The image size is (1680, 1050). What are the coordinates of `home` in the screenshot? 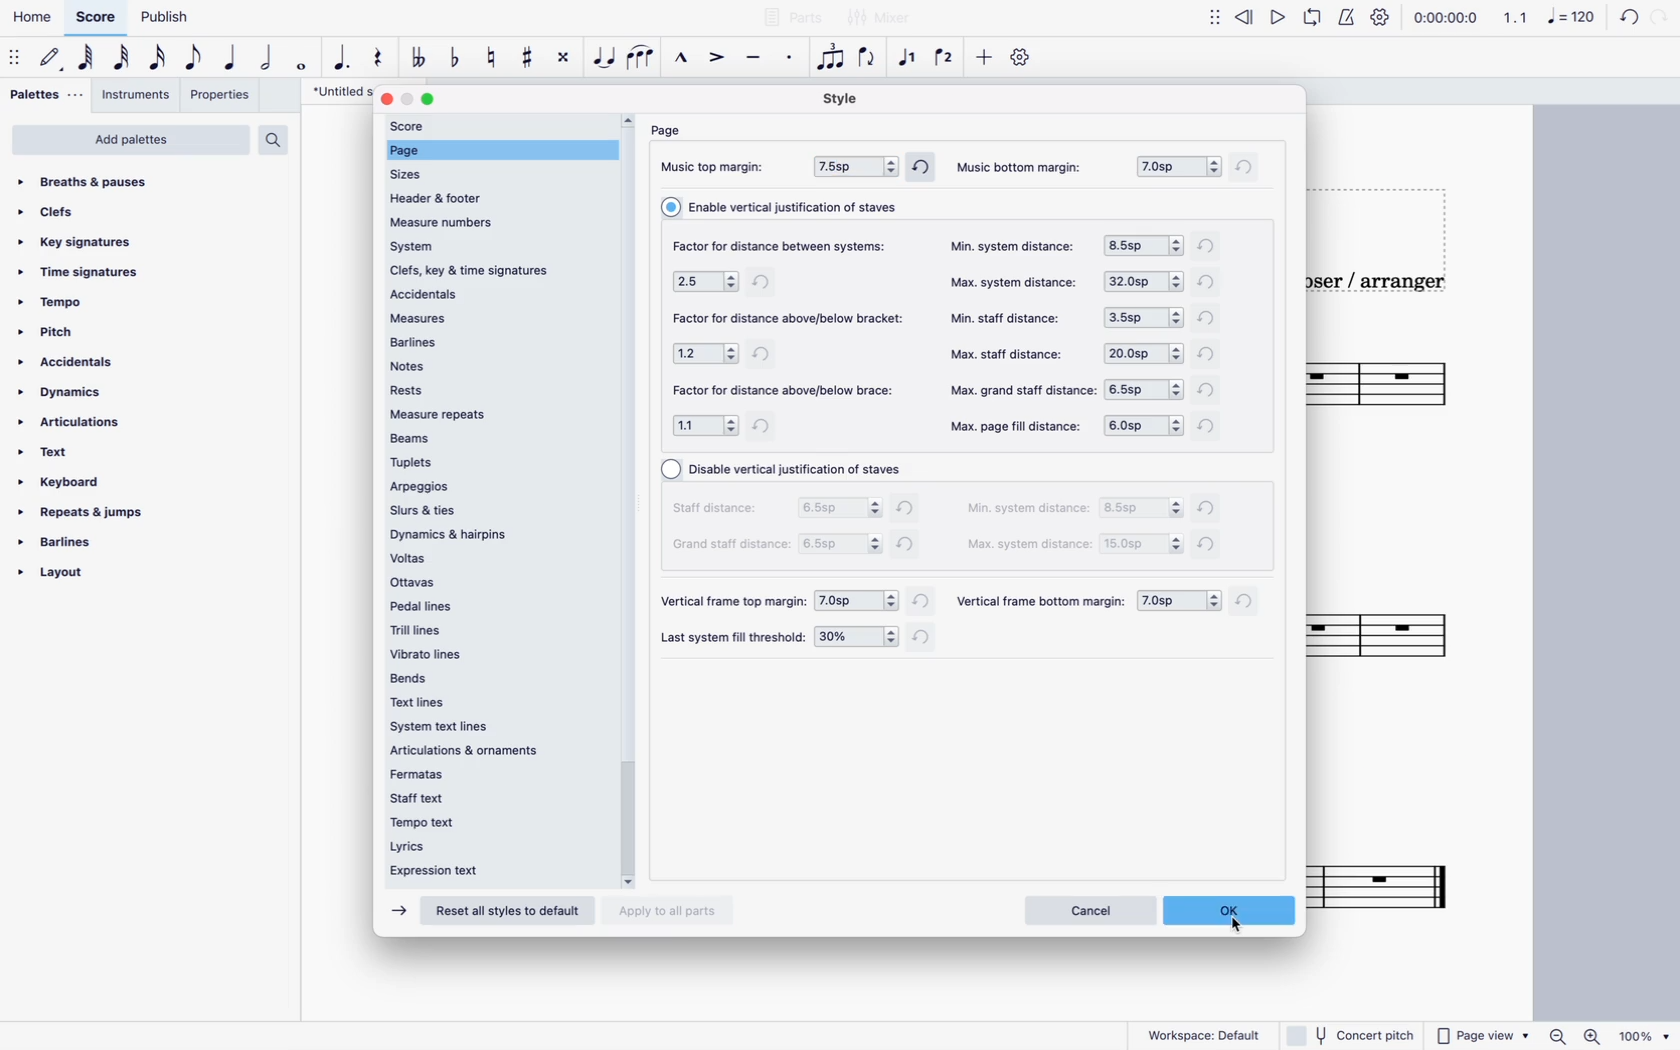 It's located at (33, 17).